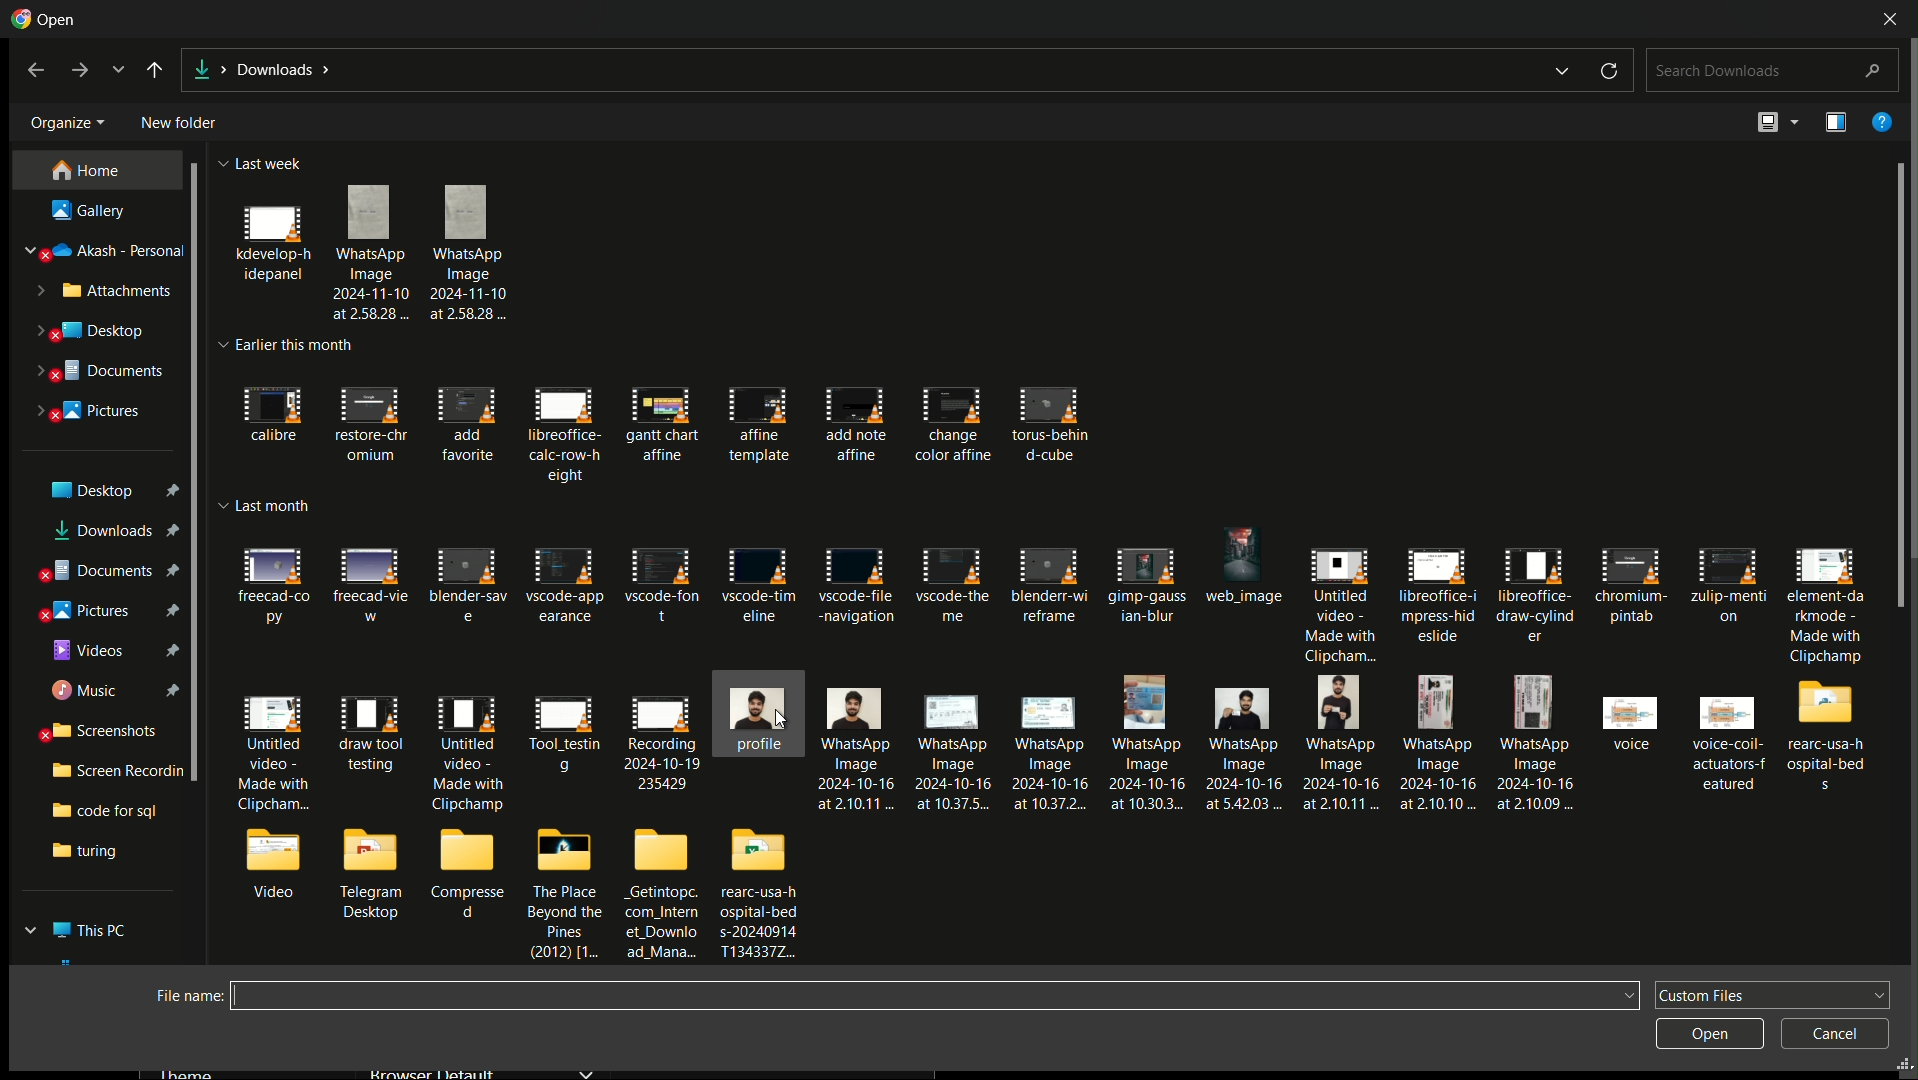 Image resolution: width=1918 pixels, height=1080 pixels. What do you see at coordinates (37, 69) in the screenshot?
I see `back` at bounding box center [37, 69].